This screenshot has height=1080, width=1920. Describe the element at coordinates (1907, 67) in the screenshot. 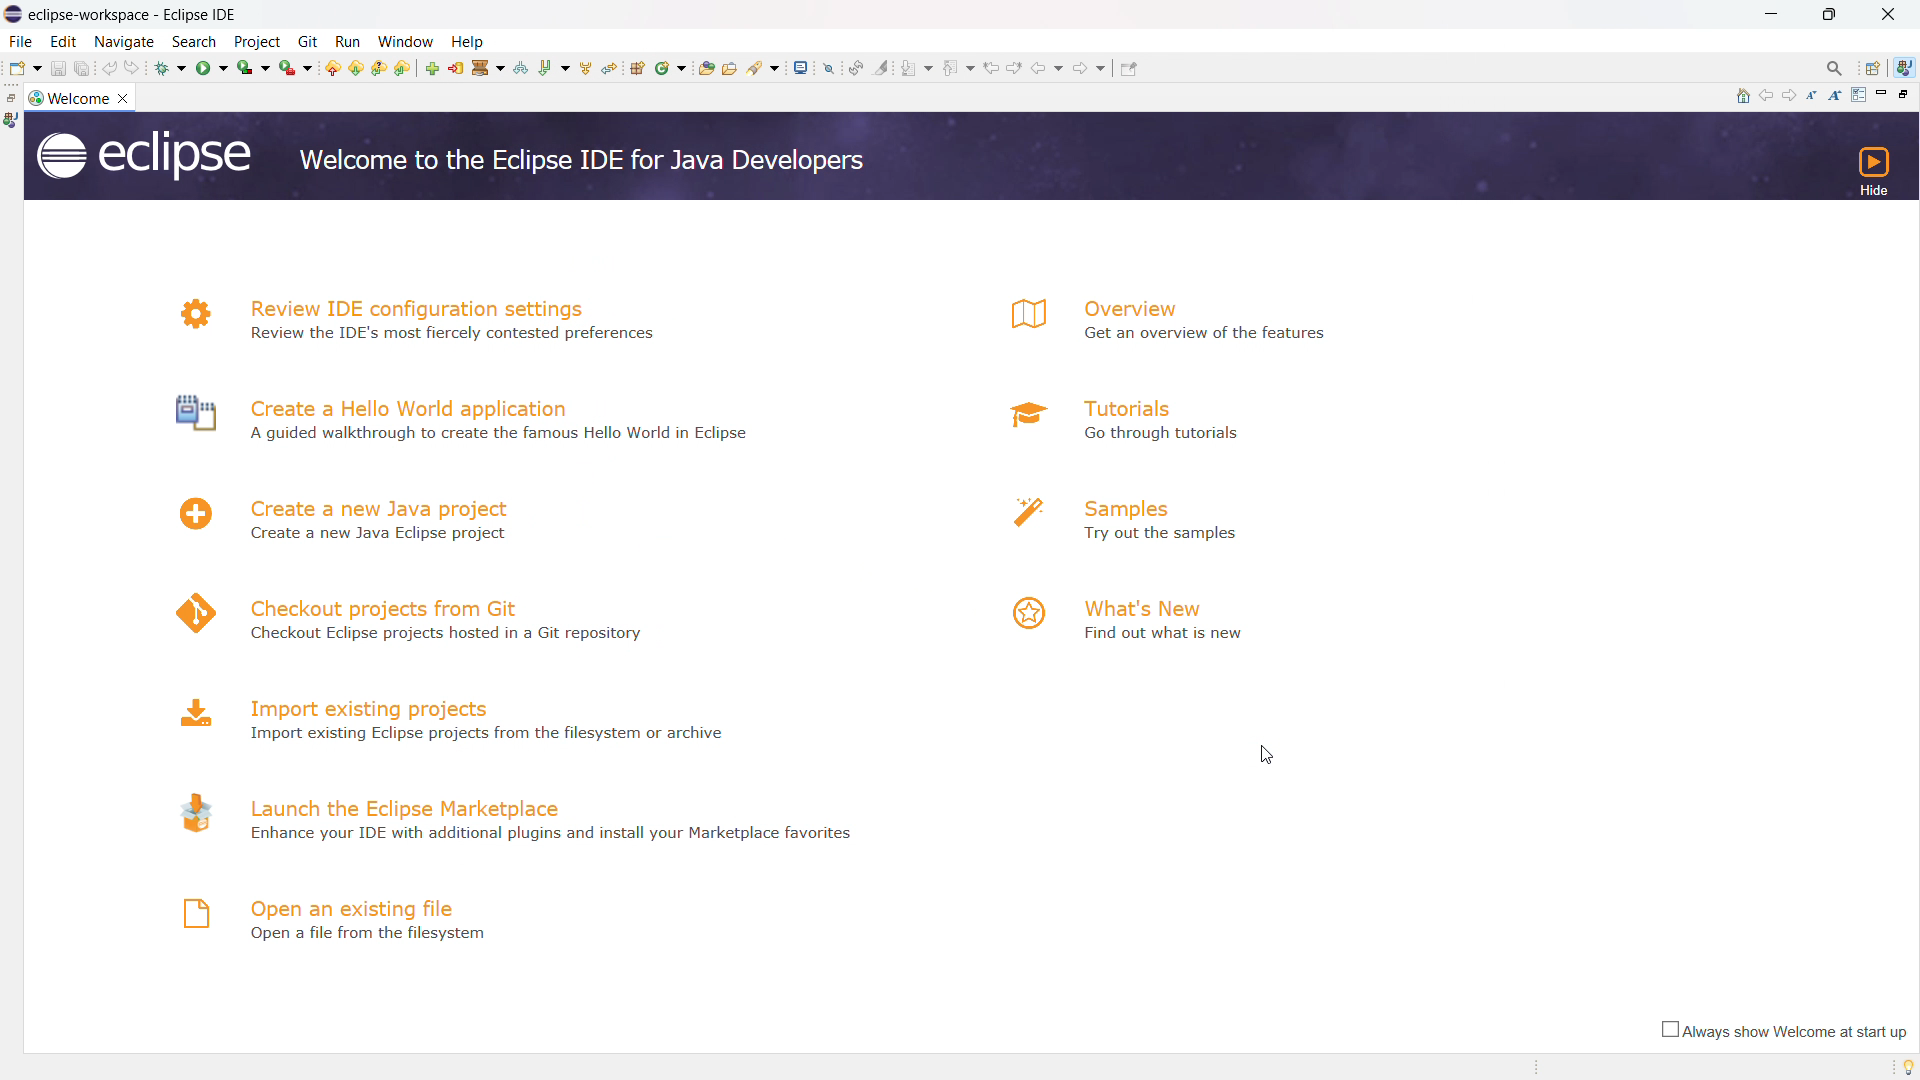

I see `java` at that location.